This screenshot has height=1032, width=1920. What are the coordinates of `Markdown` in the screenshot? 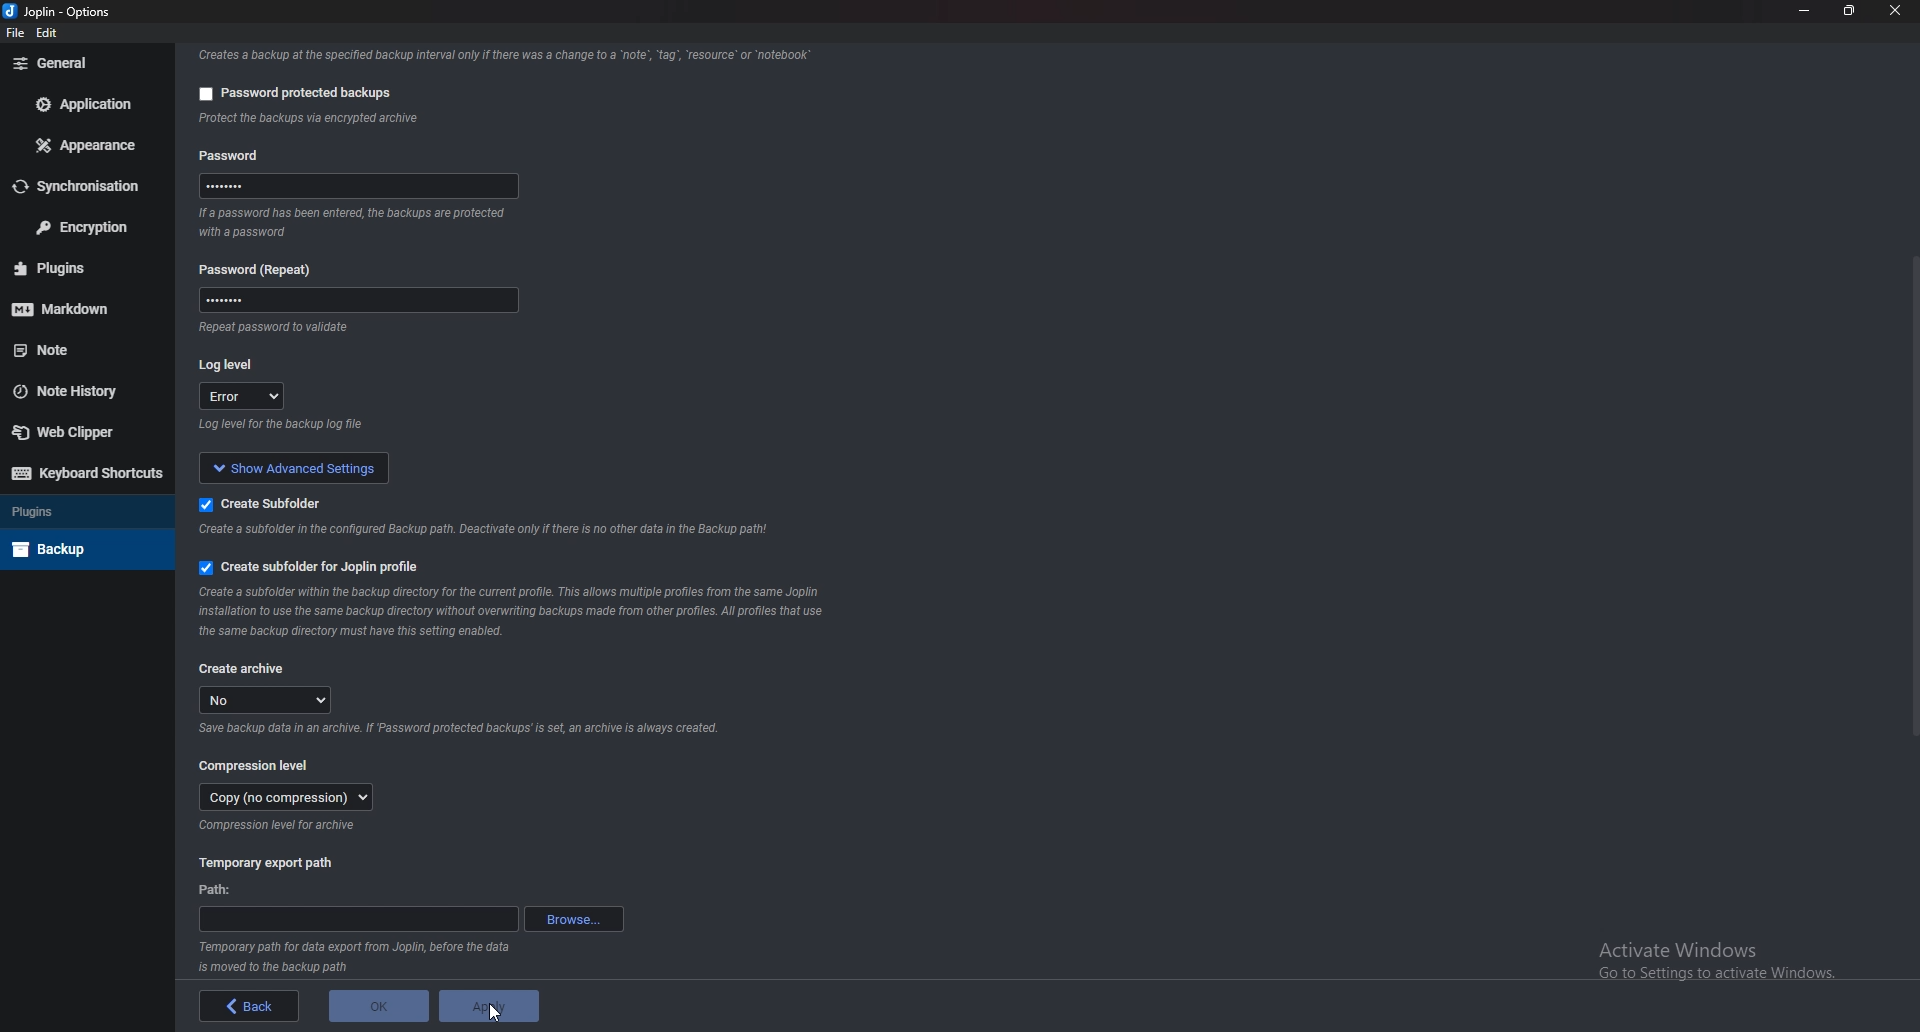 It's located at (85, 306).